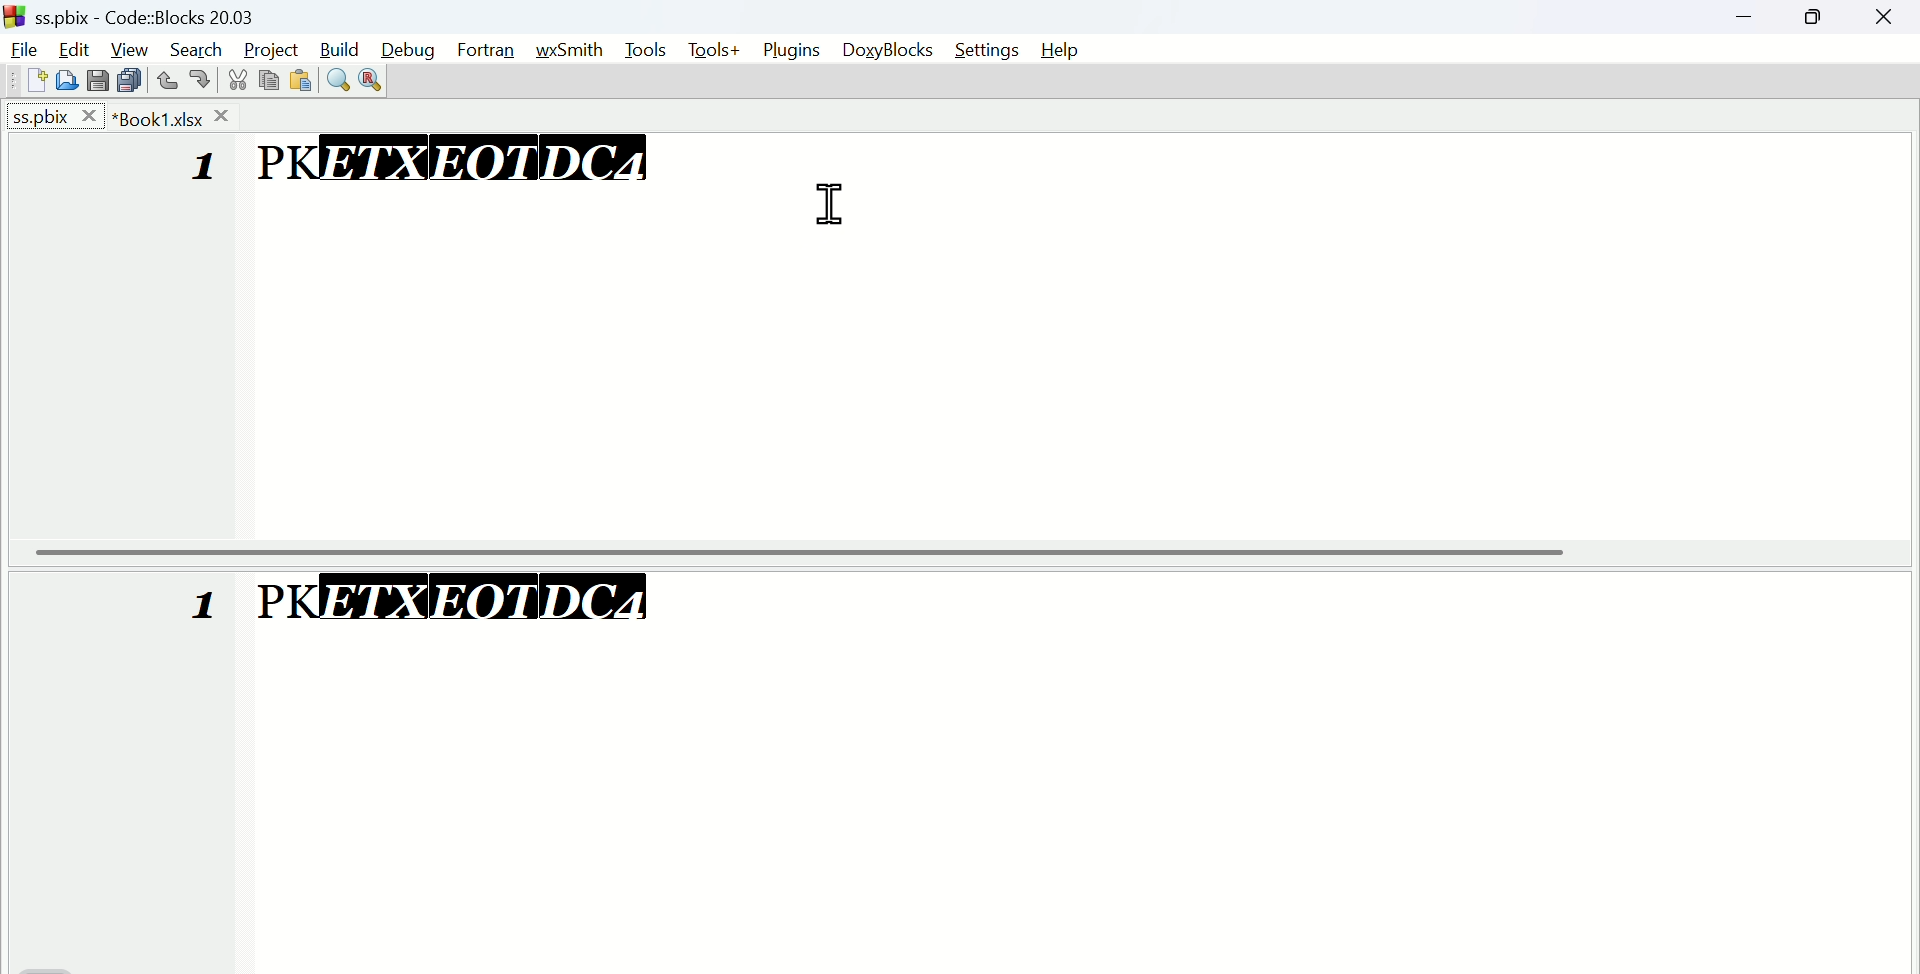  I want to click on help, so click(1059, 51).